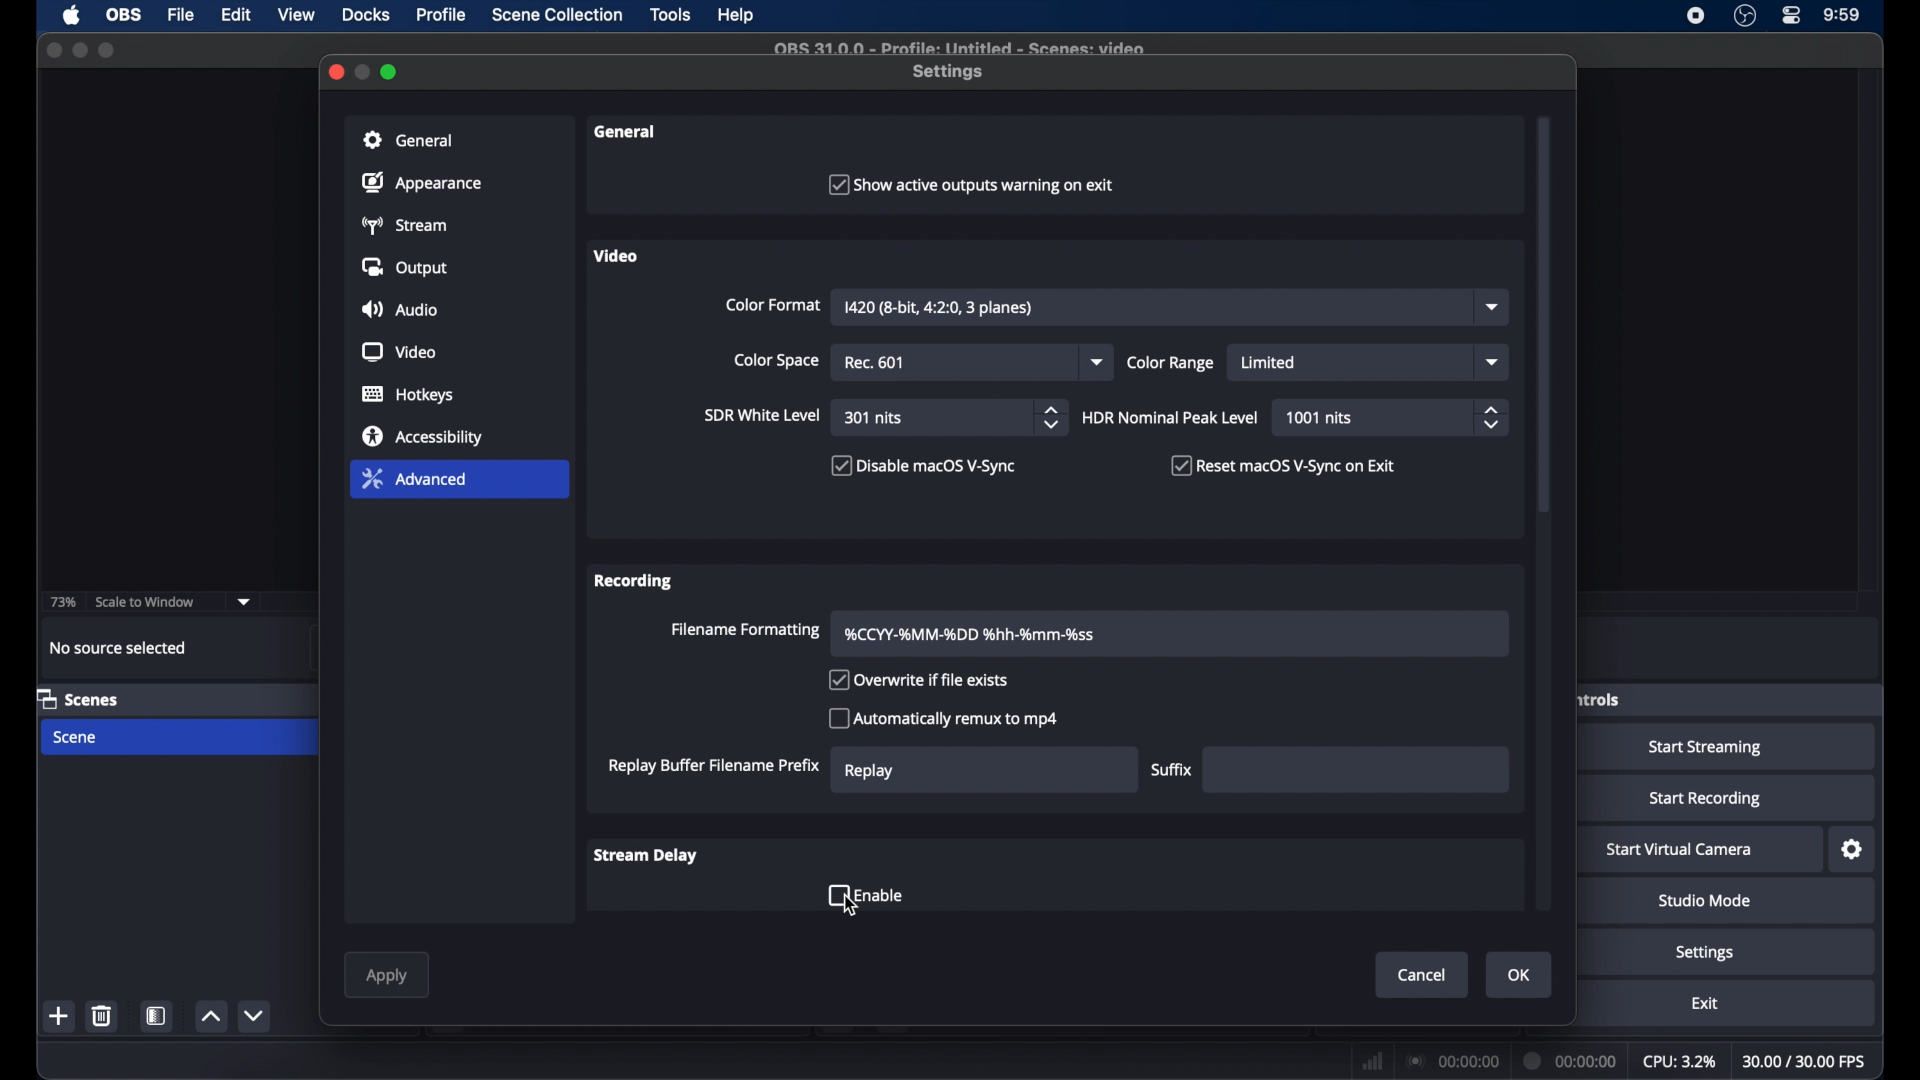 The height and width of the screenshot is (1080, 1920). Describe the element at coordinates (1597, 699) in the screenshot. I see `obscure label` at that location.